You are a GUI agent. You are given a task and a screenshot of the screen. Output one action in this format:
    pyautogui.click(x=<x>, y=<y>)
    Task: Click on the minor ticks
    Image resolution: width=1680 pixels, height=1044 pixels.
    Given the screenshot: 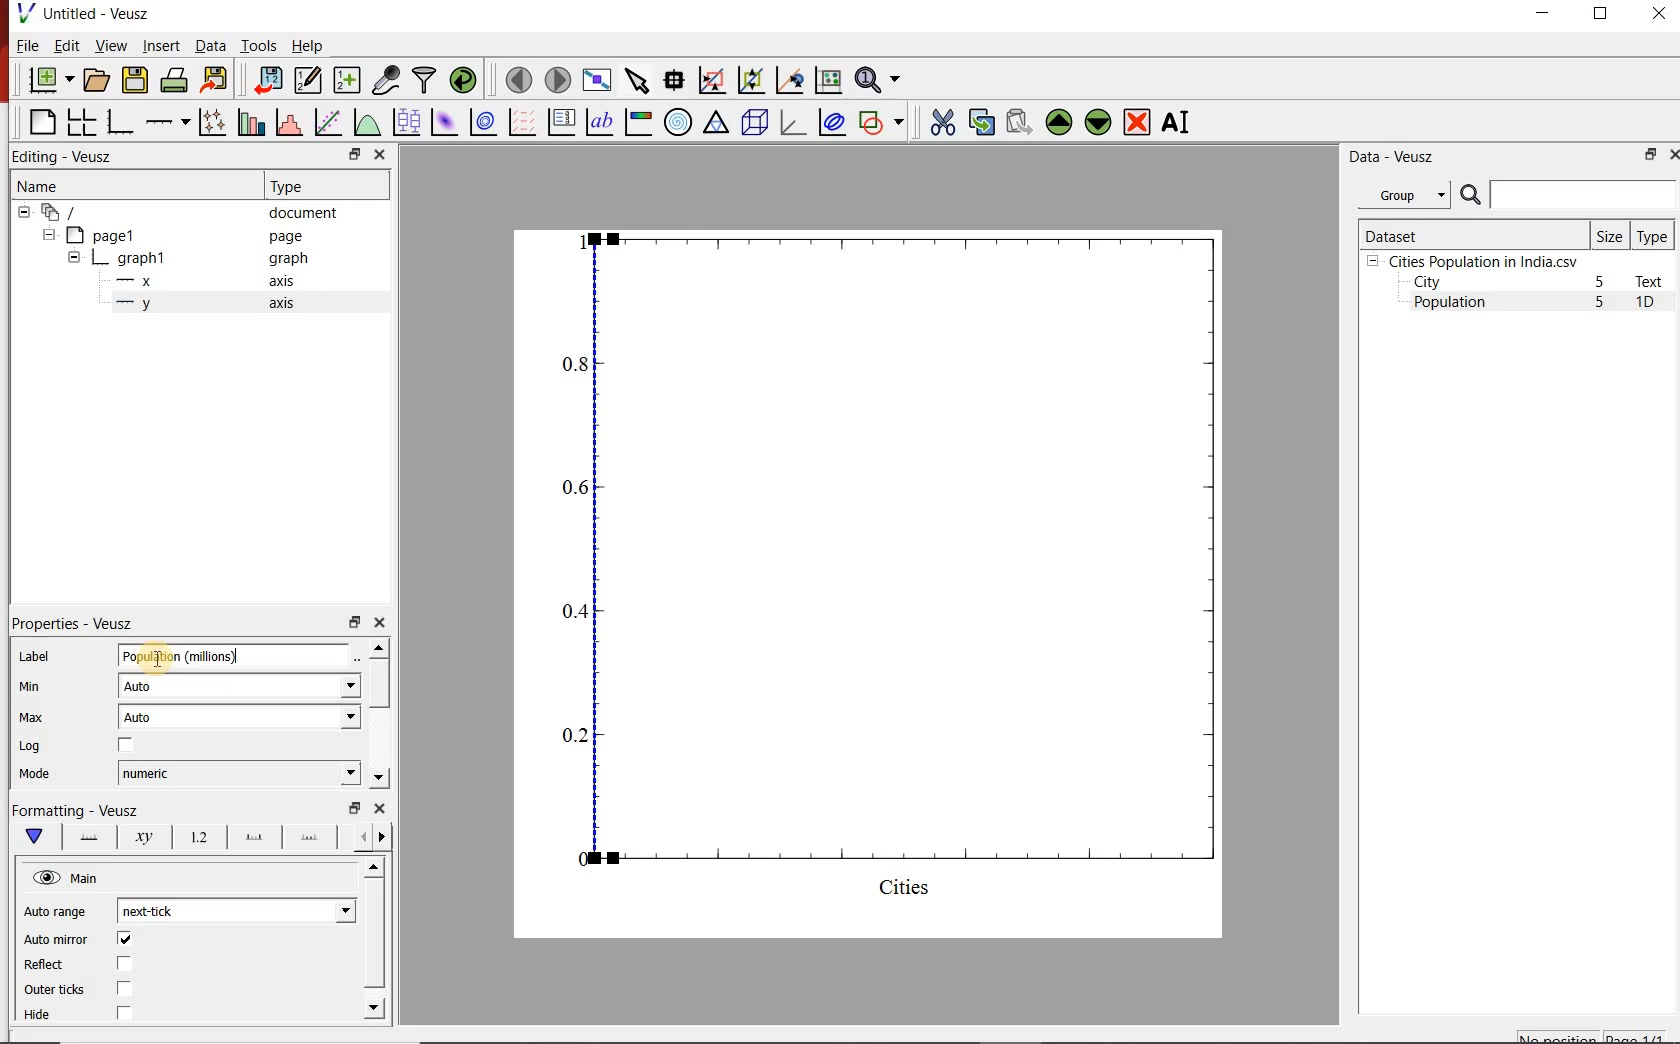 What is the action you would take?
    pyautogui.click(x=310, y=838)
    